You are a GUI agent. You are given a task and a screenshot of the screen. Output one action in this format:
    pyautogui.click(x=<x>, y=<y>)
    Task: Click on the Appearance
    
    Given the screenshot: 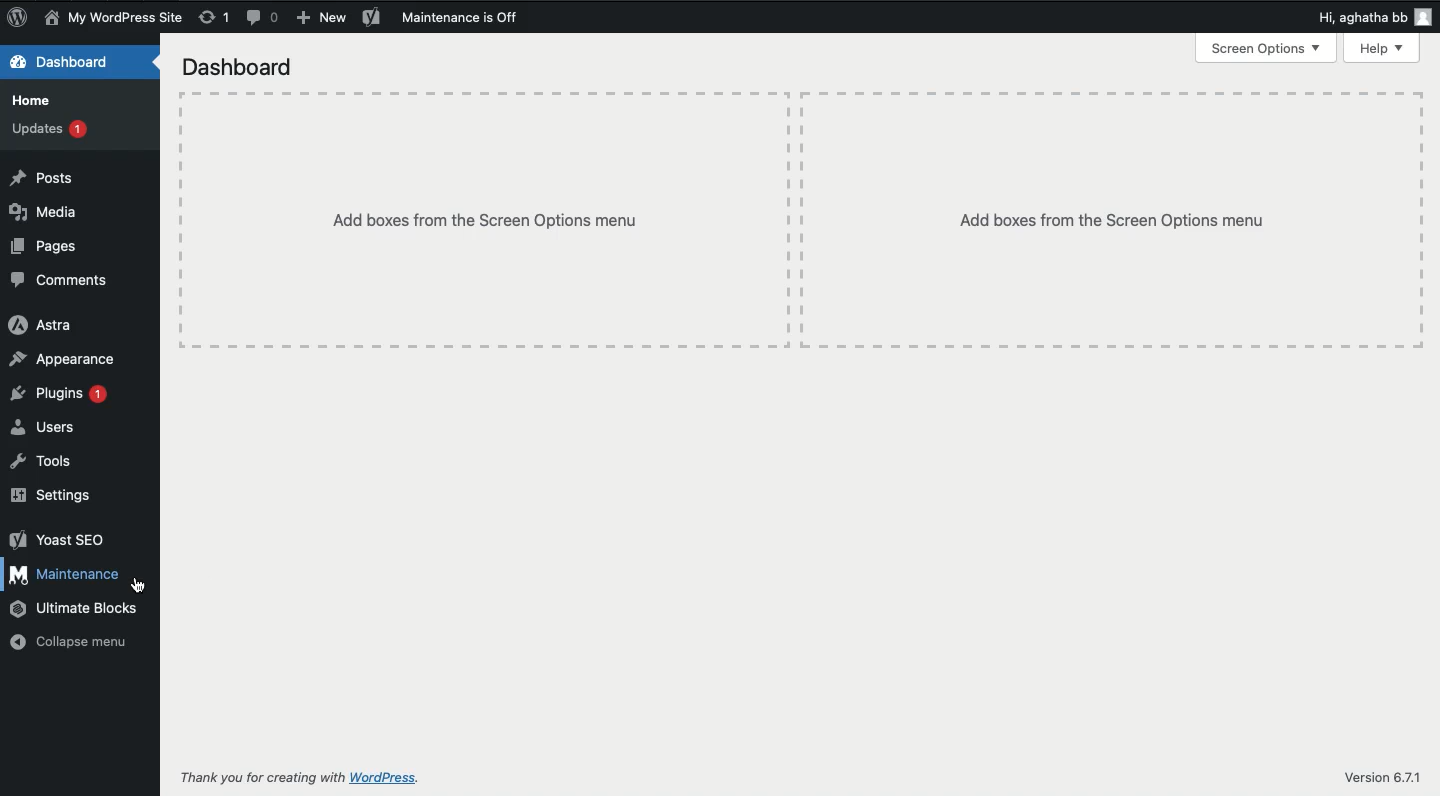 What is the action you would take?
    pyautogui.click(x=67, y=359)
    